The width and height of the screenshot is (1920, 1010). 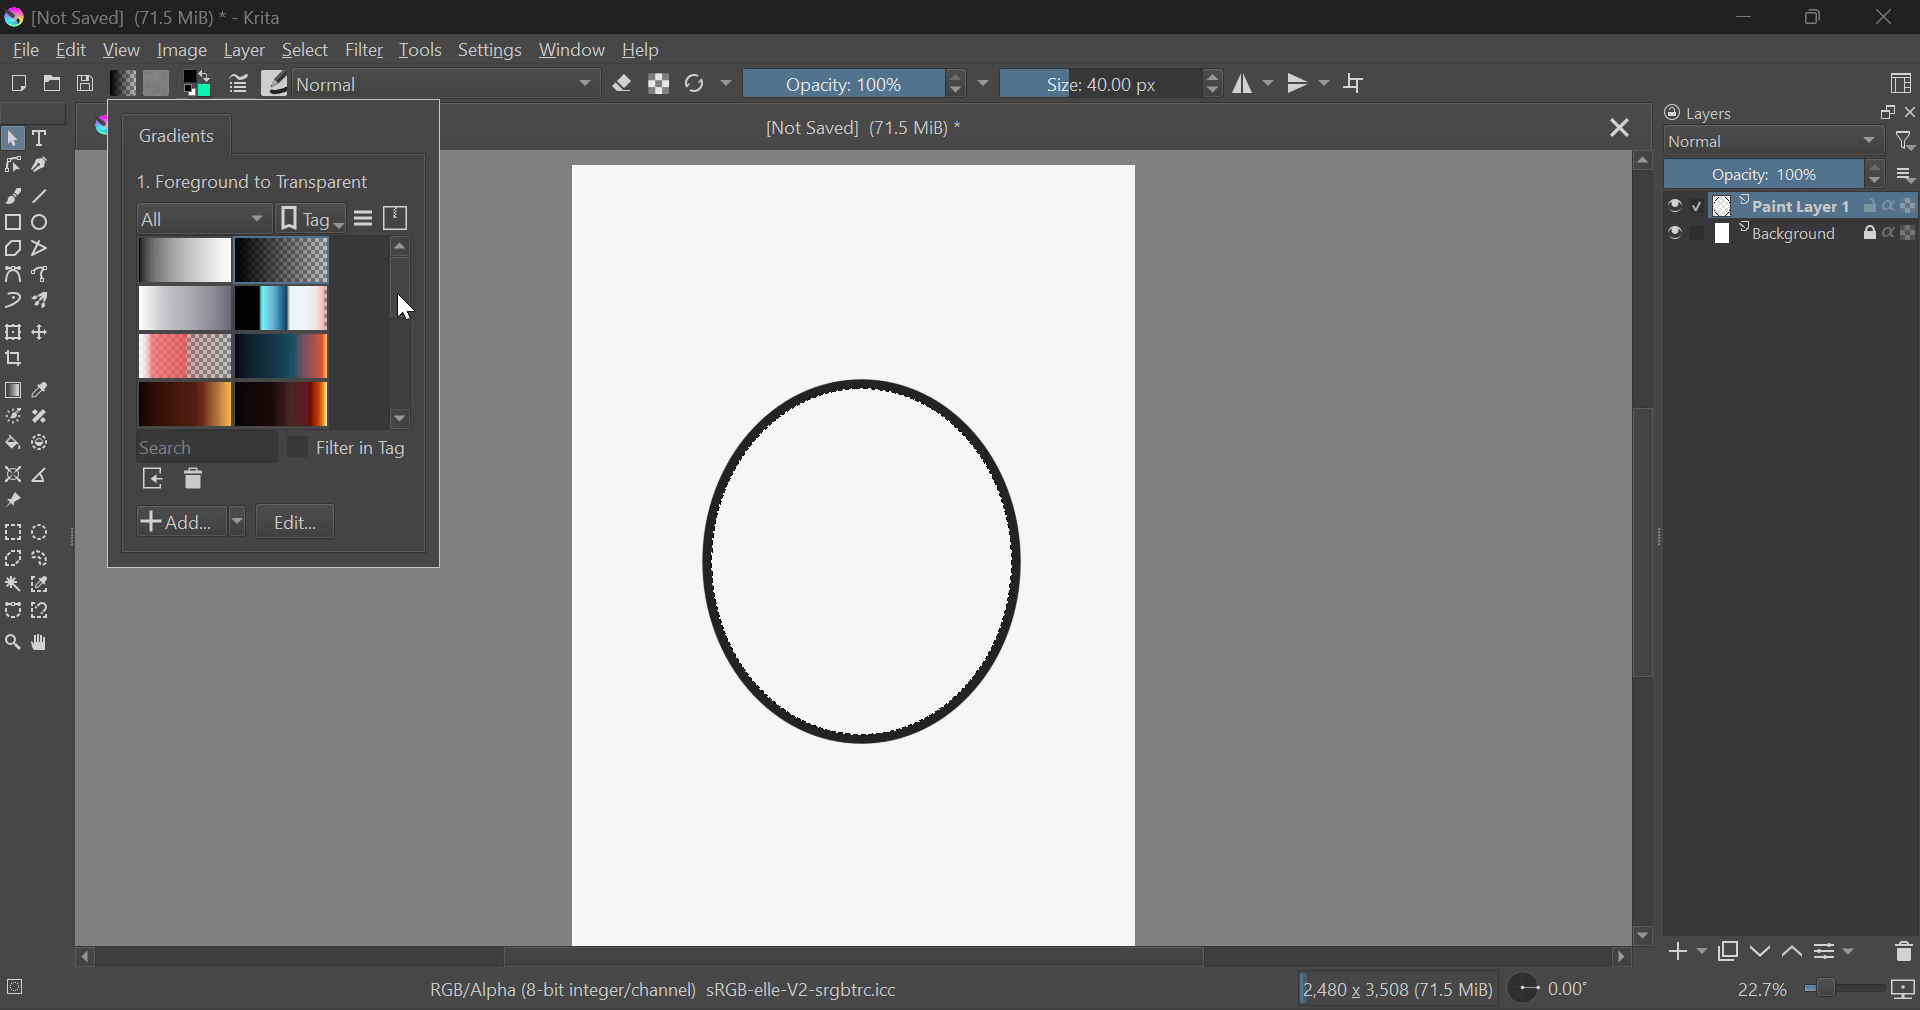 I want to click on Restore Down, so click(x=1745, y=18).